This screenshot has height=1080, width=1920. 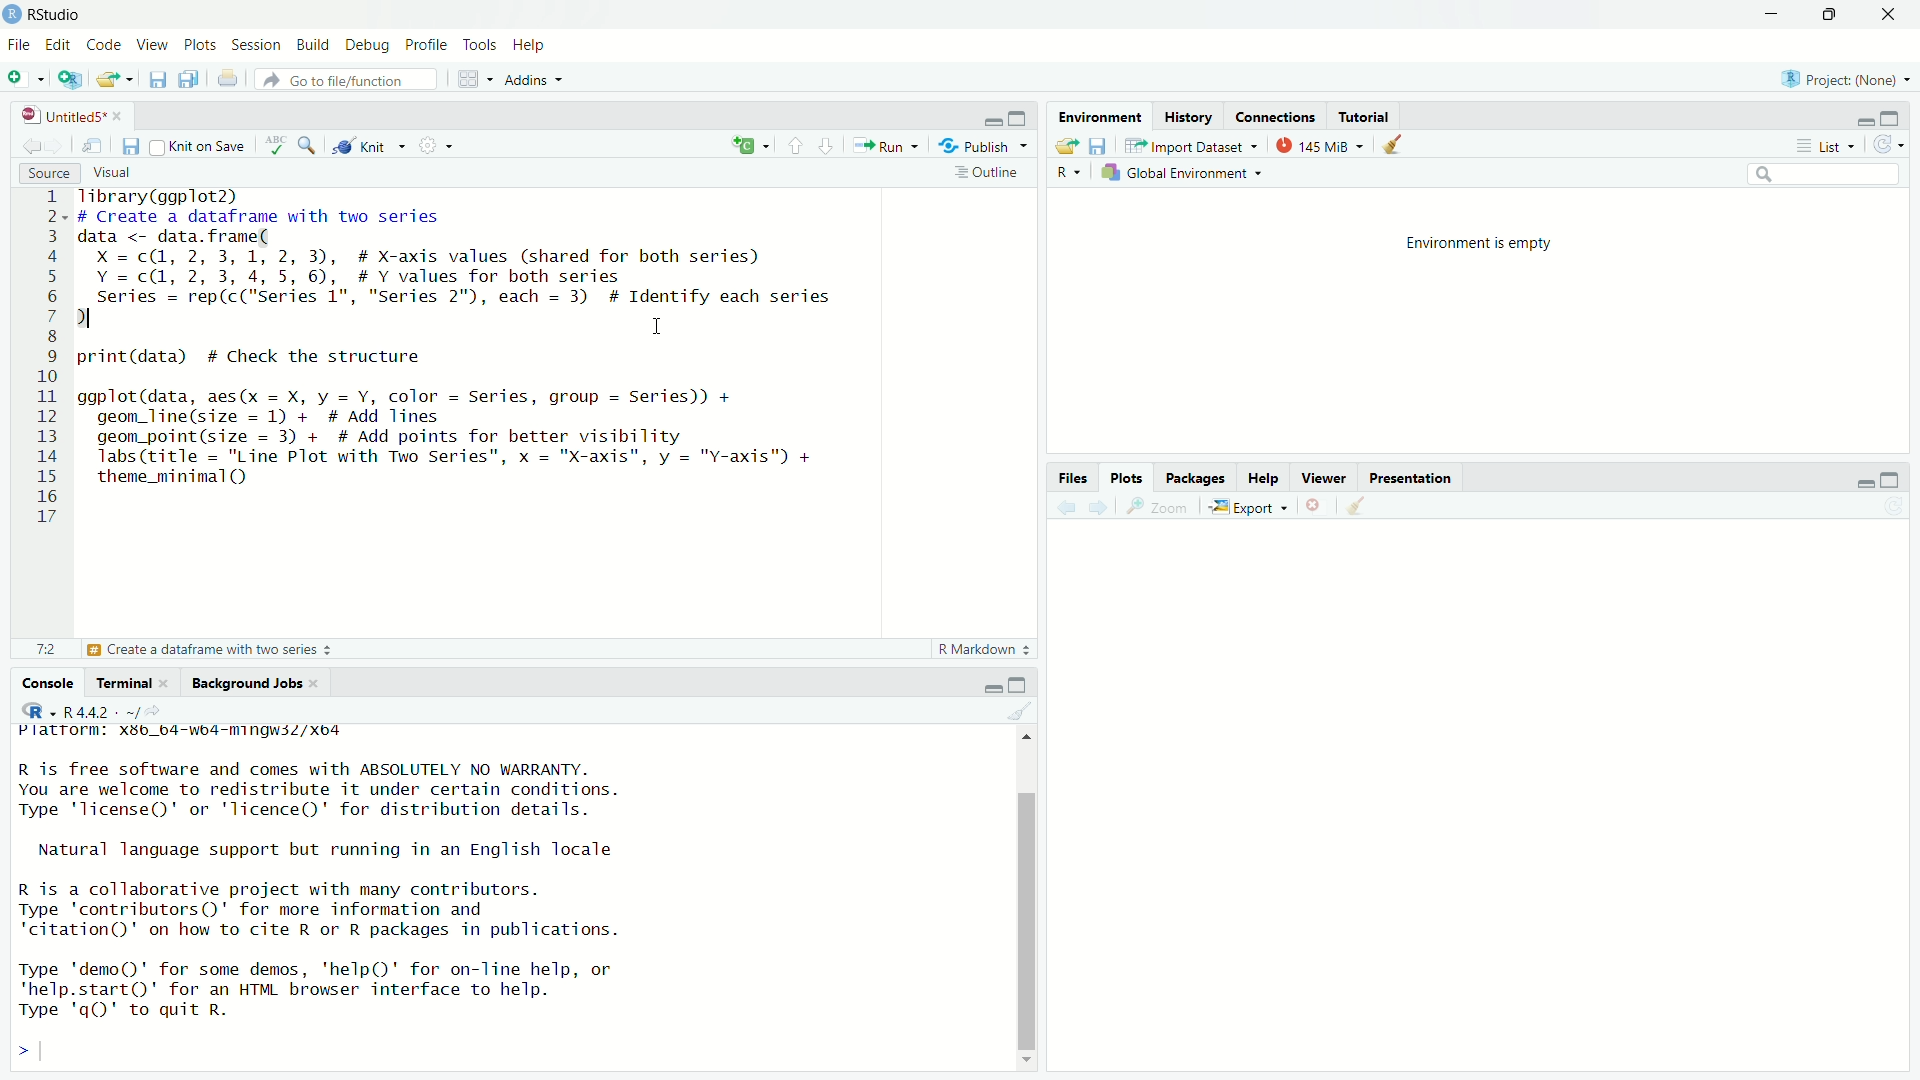 I want to click on Find/Replace, so click(x=307, y=147).